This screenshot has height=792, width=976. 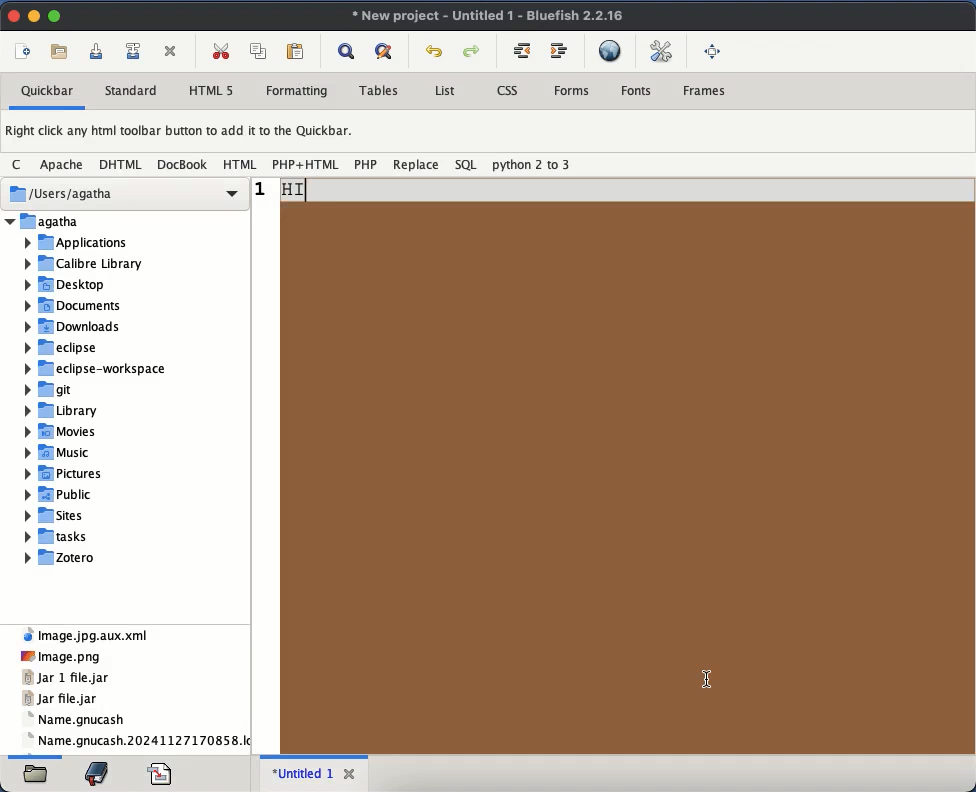 I want to click on advanced find and replace, so click(x=385, y=53).